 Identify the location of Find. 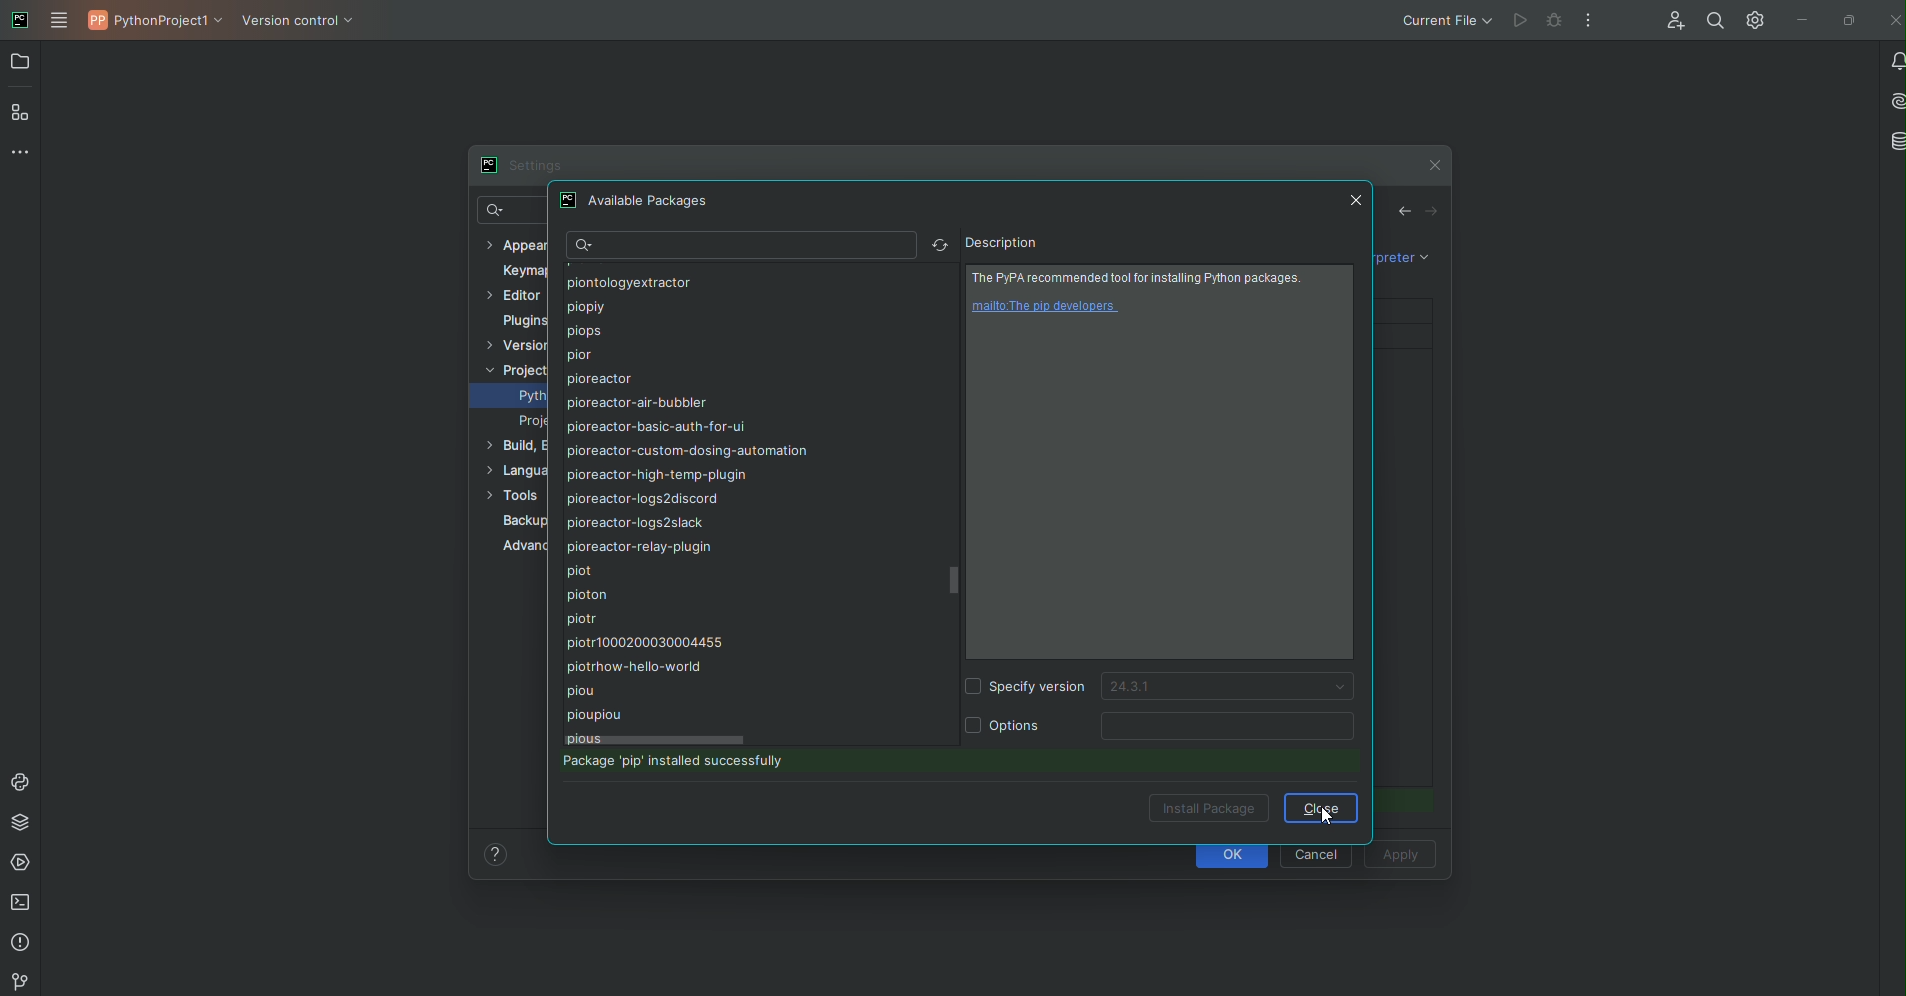
(1711, 19).